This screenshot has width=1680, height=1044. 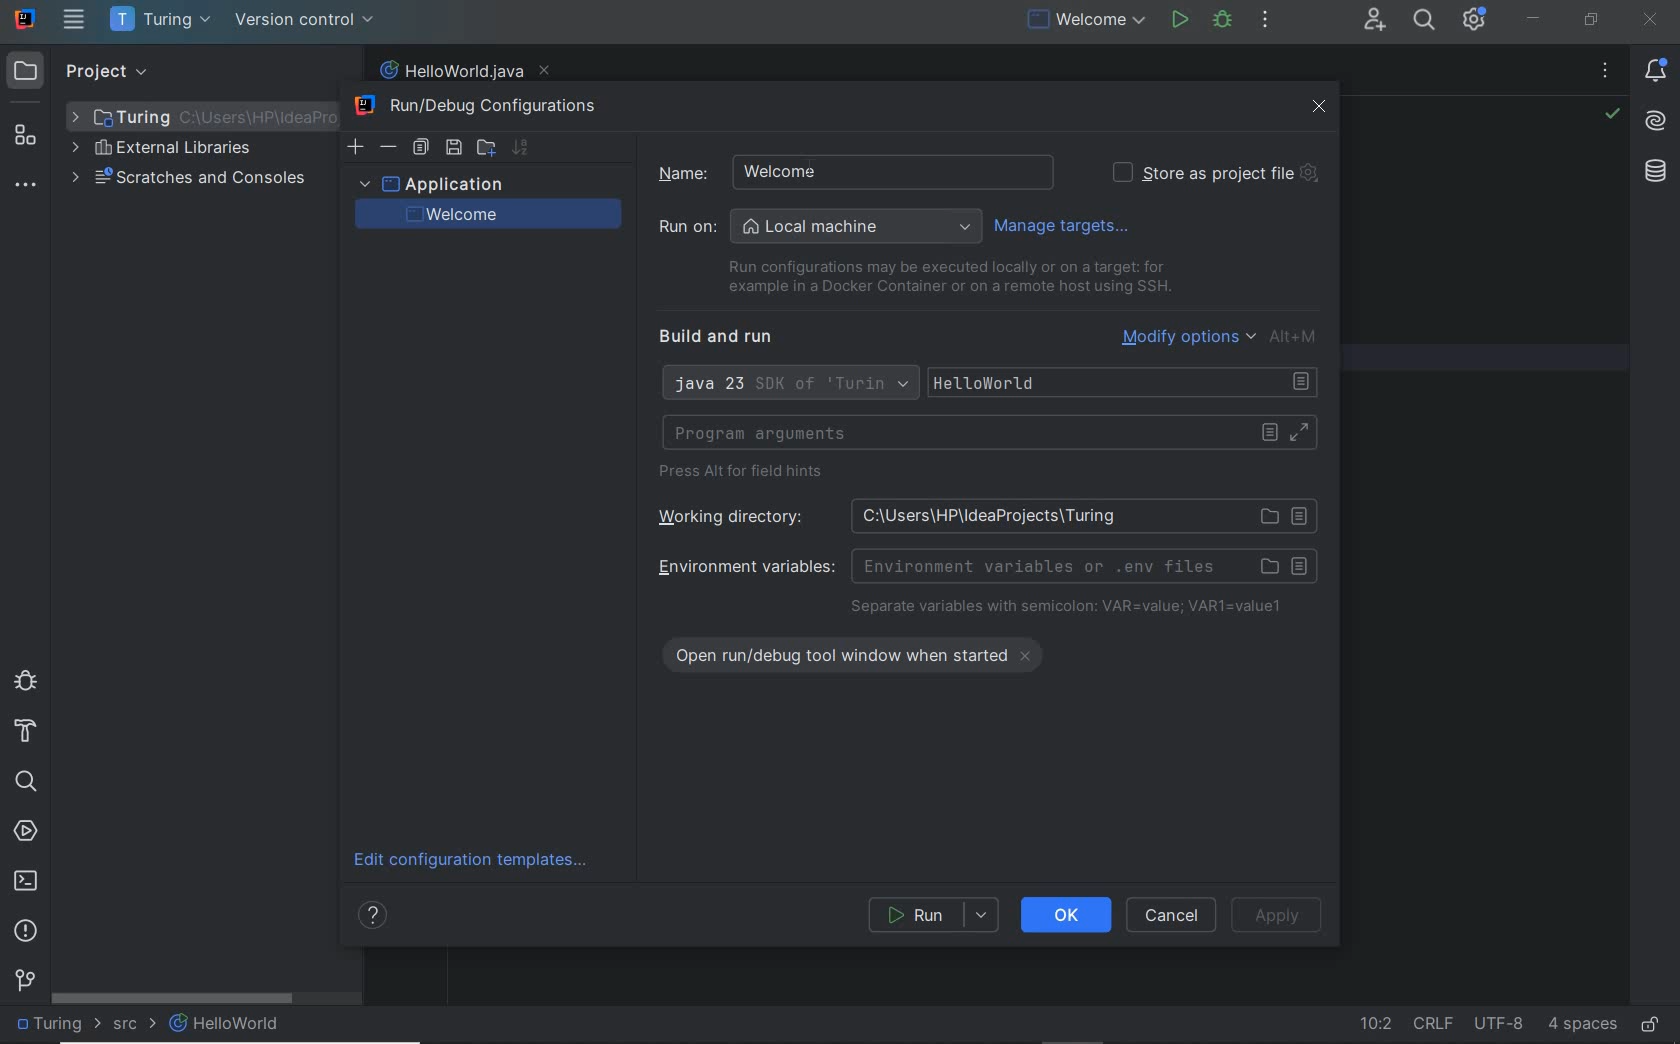 I want to click on run configurations may be executes, so click(x=942, y=277).